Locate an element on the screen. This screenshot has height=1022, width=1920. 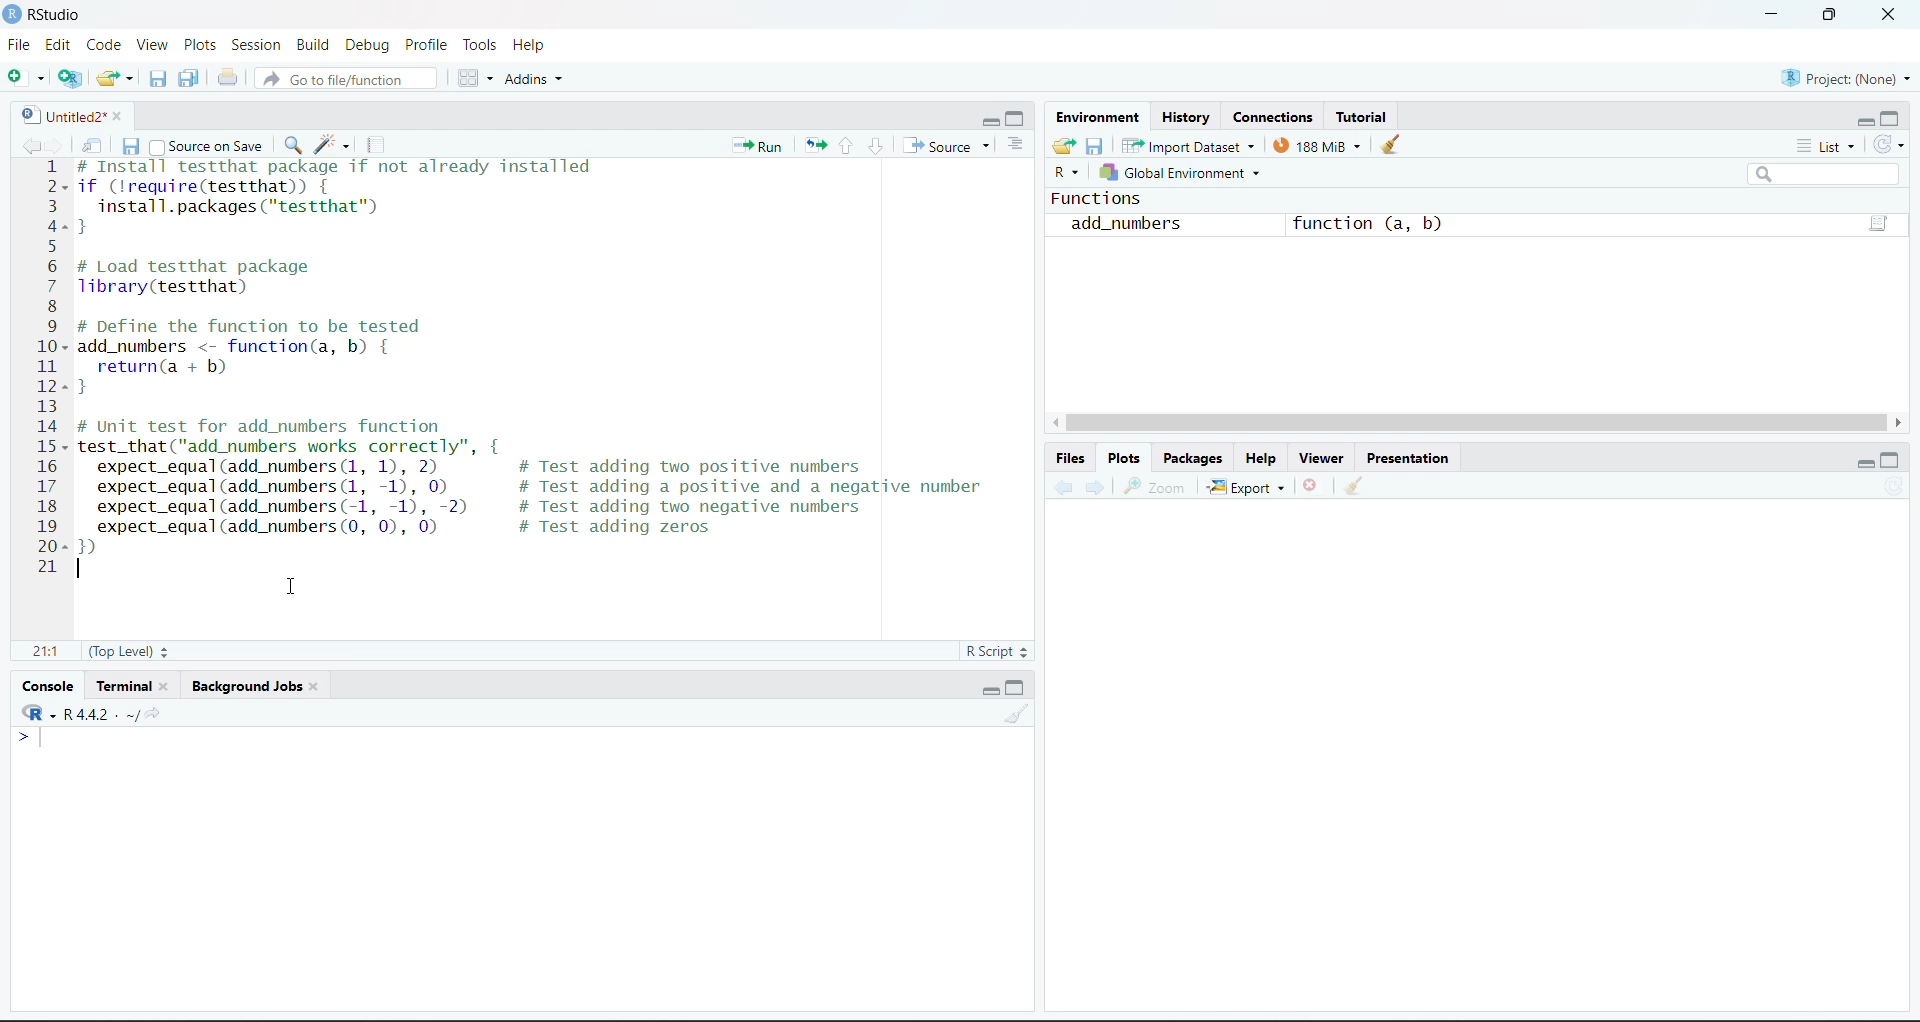
Functions is located at coordinates (1097, 198).